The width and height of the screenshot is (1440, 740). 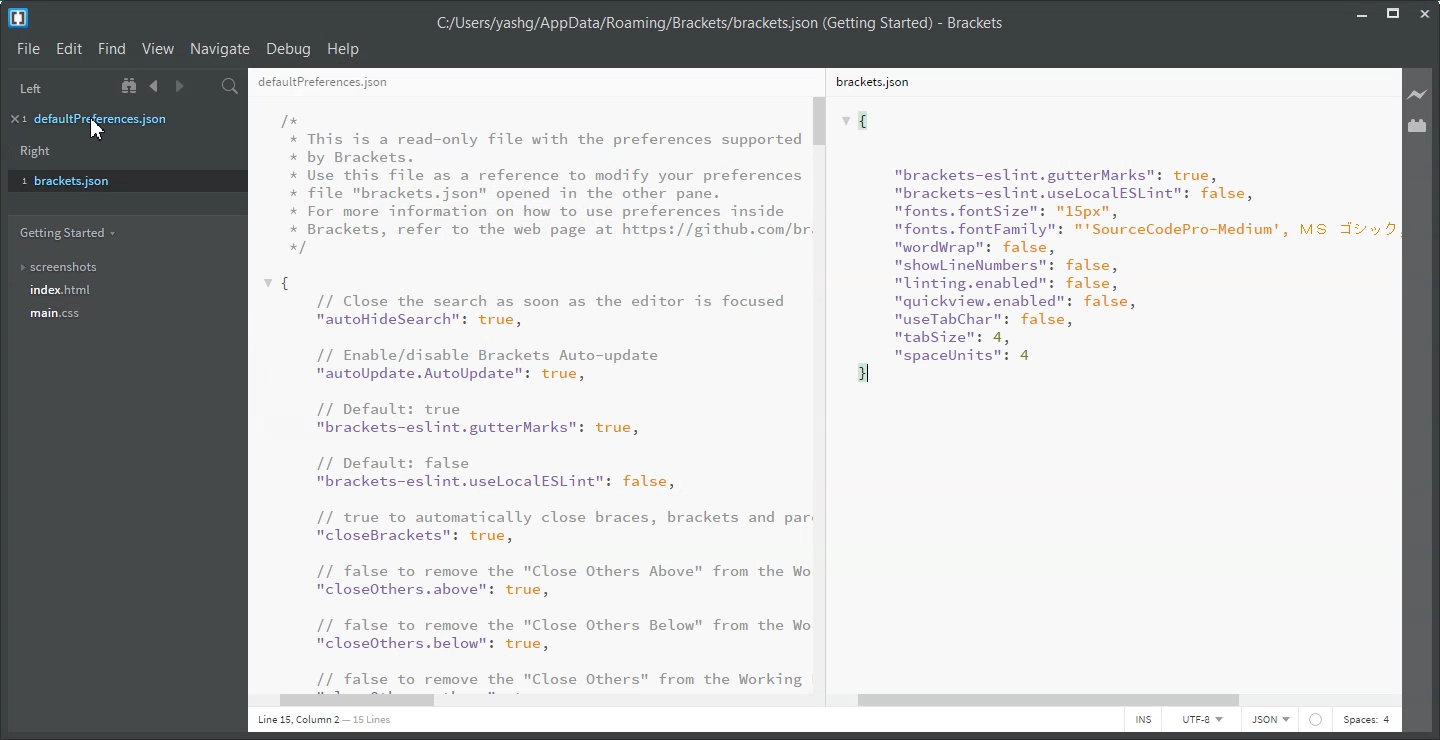 What do you see at coordinates (344, 48) in the screenshot?
I see `Help` at bounding box center [344, 48].